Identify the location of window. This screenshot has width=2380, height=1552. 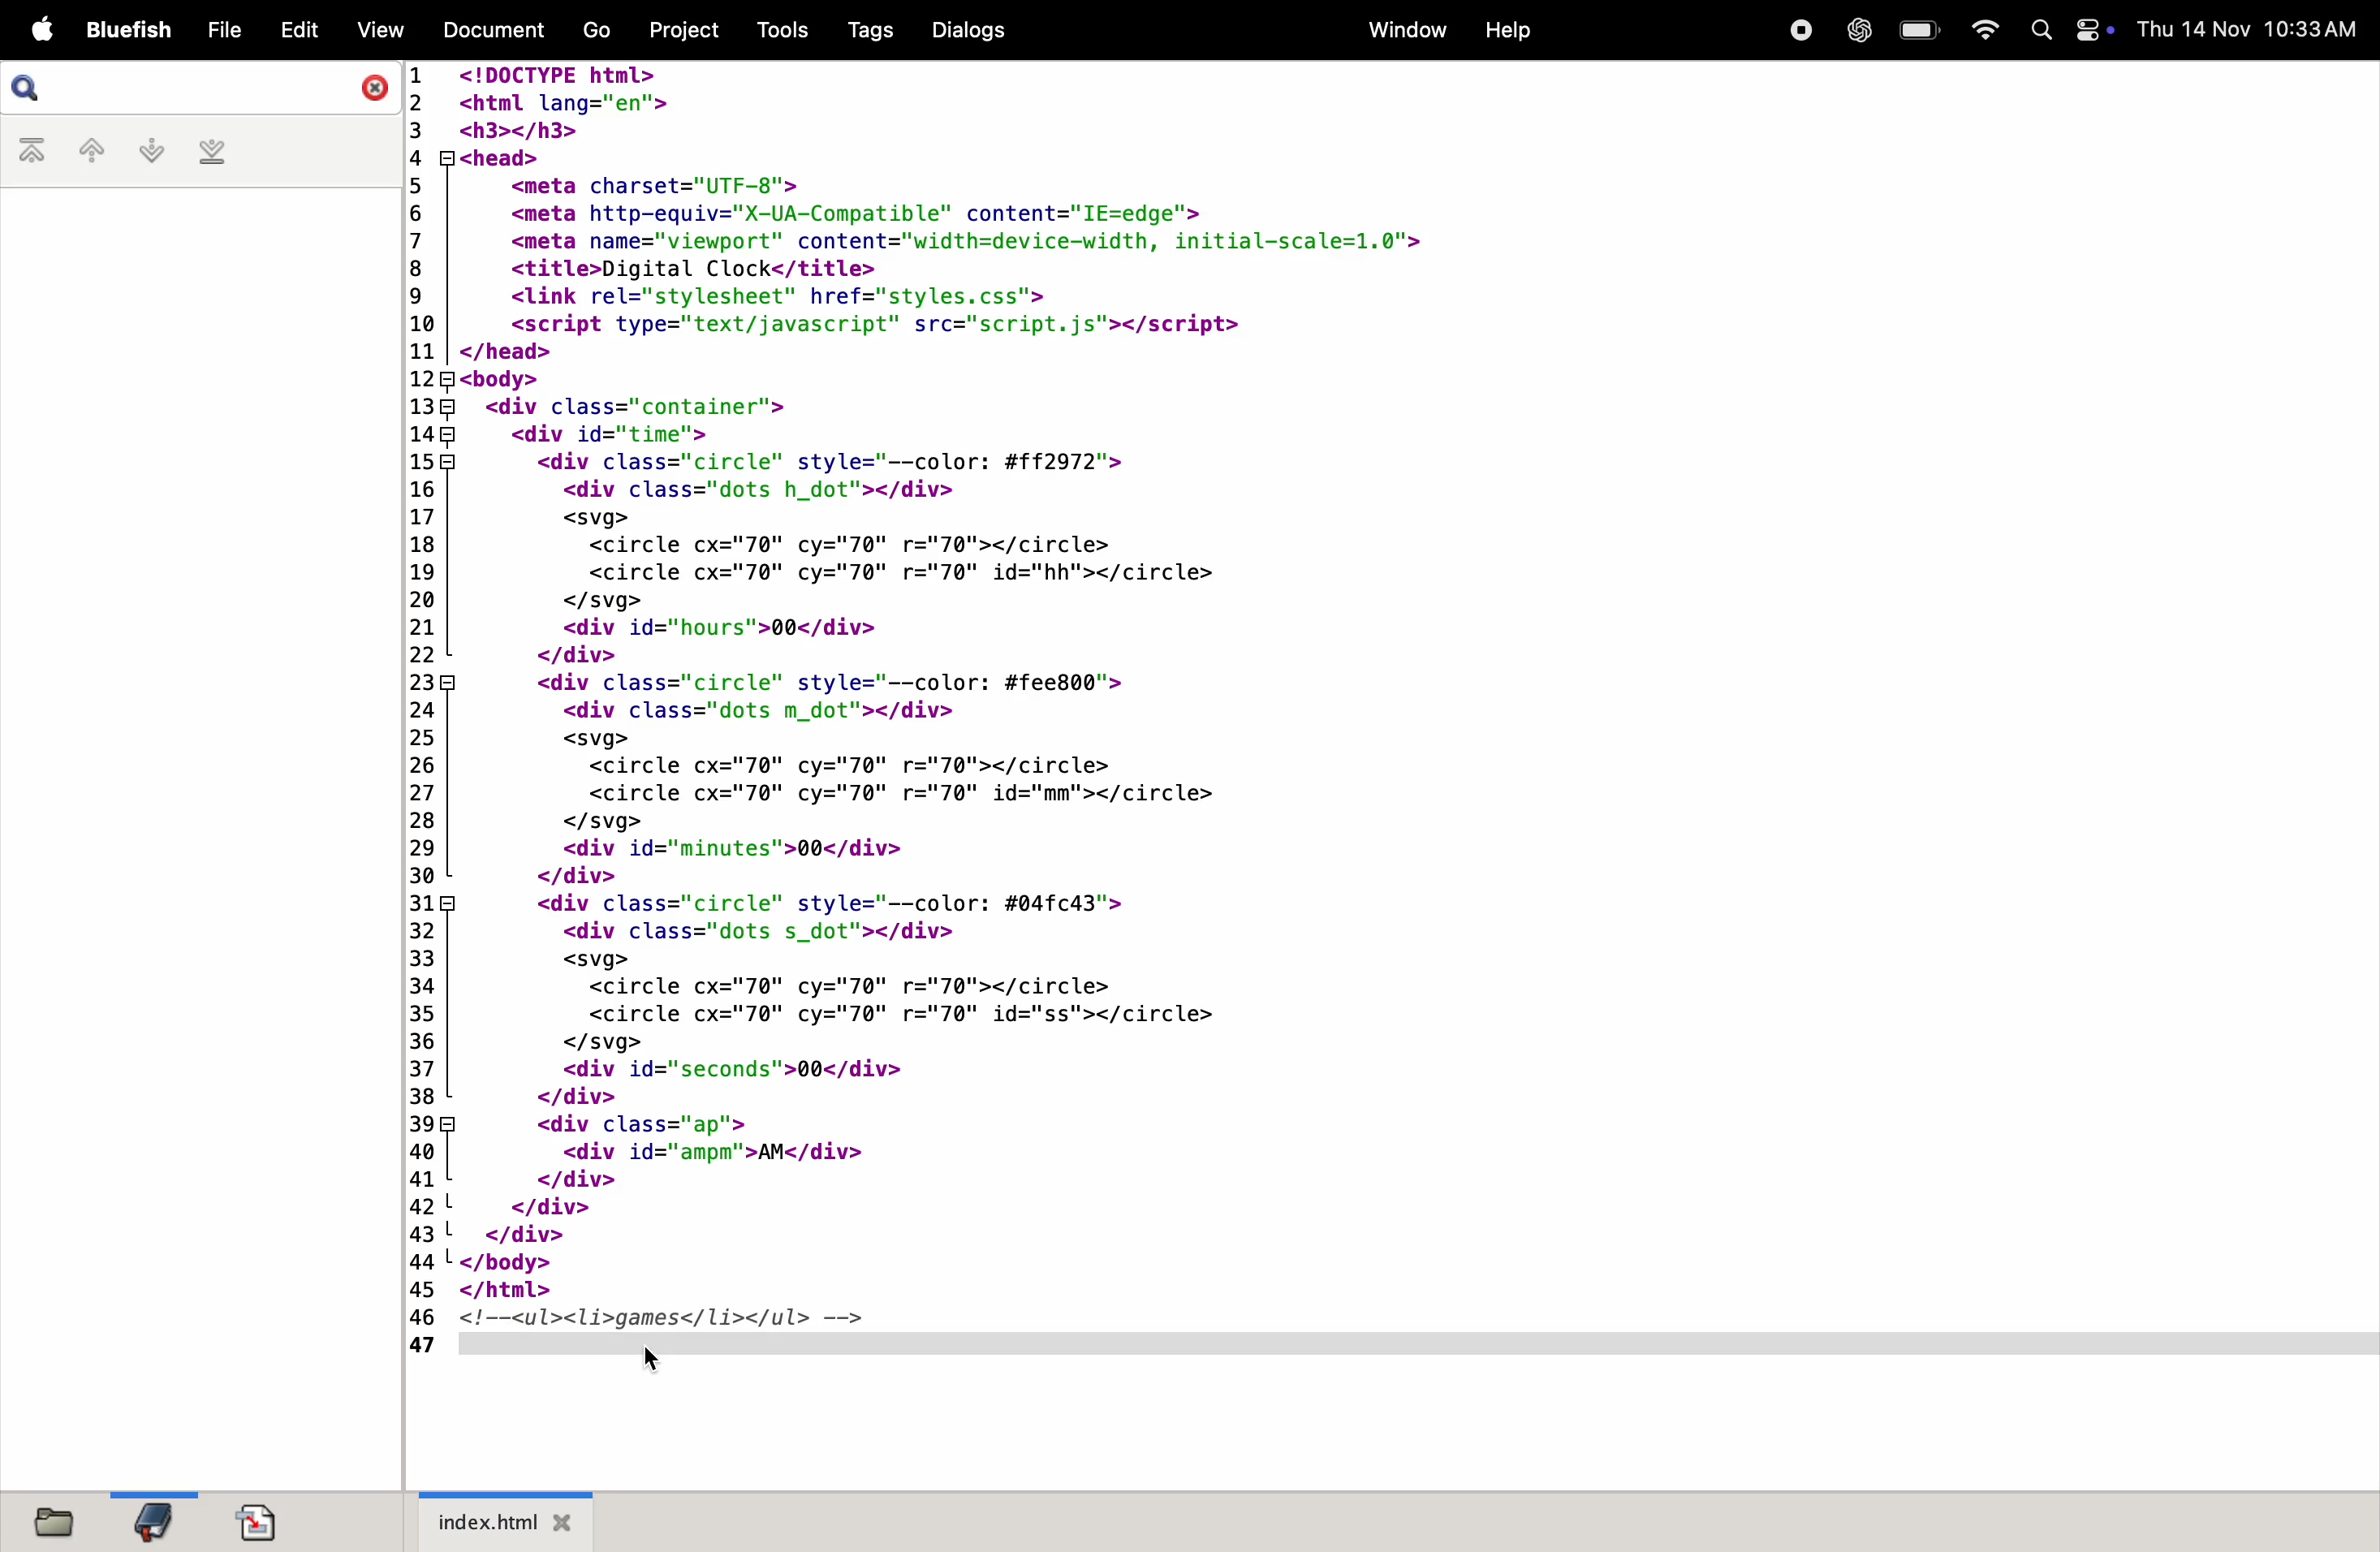
(1402, 31).